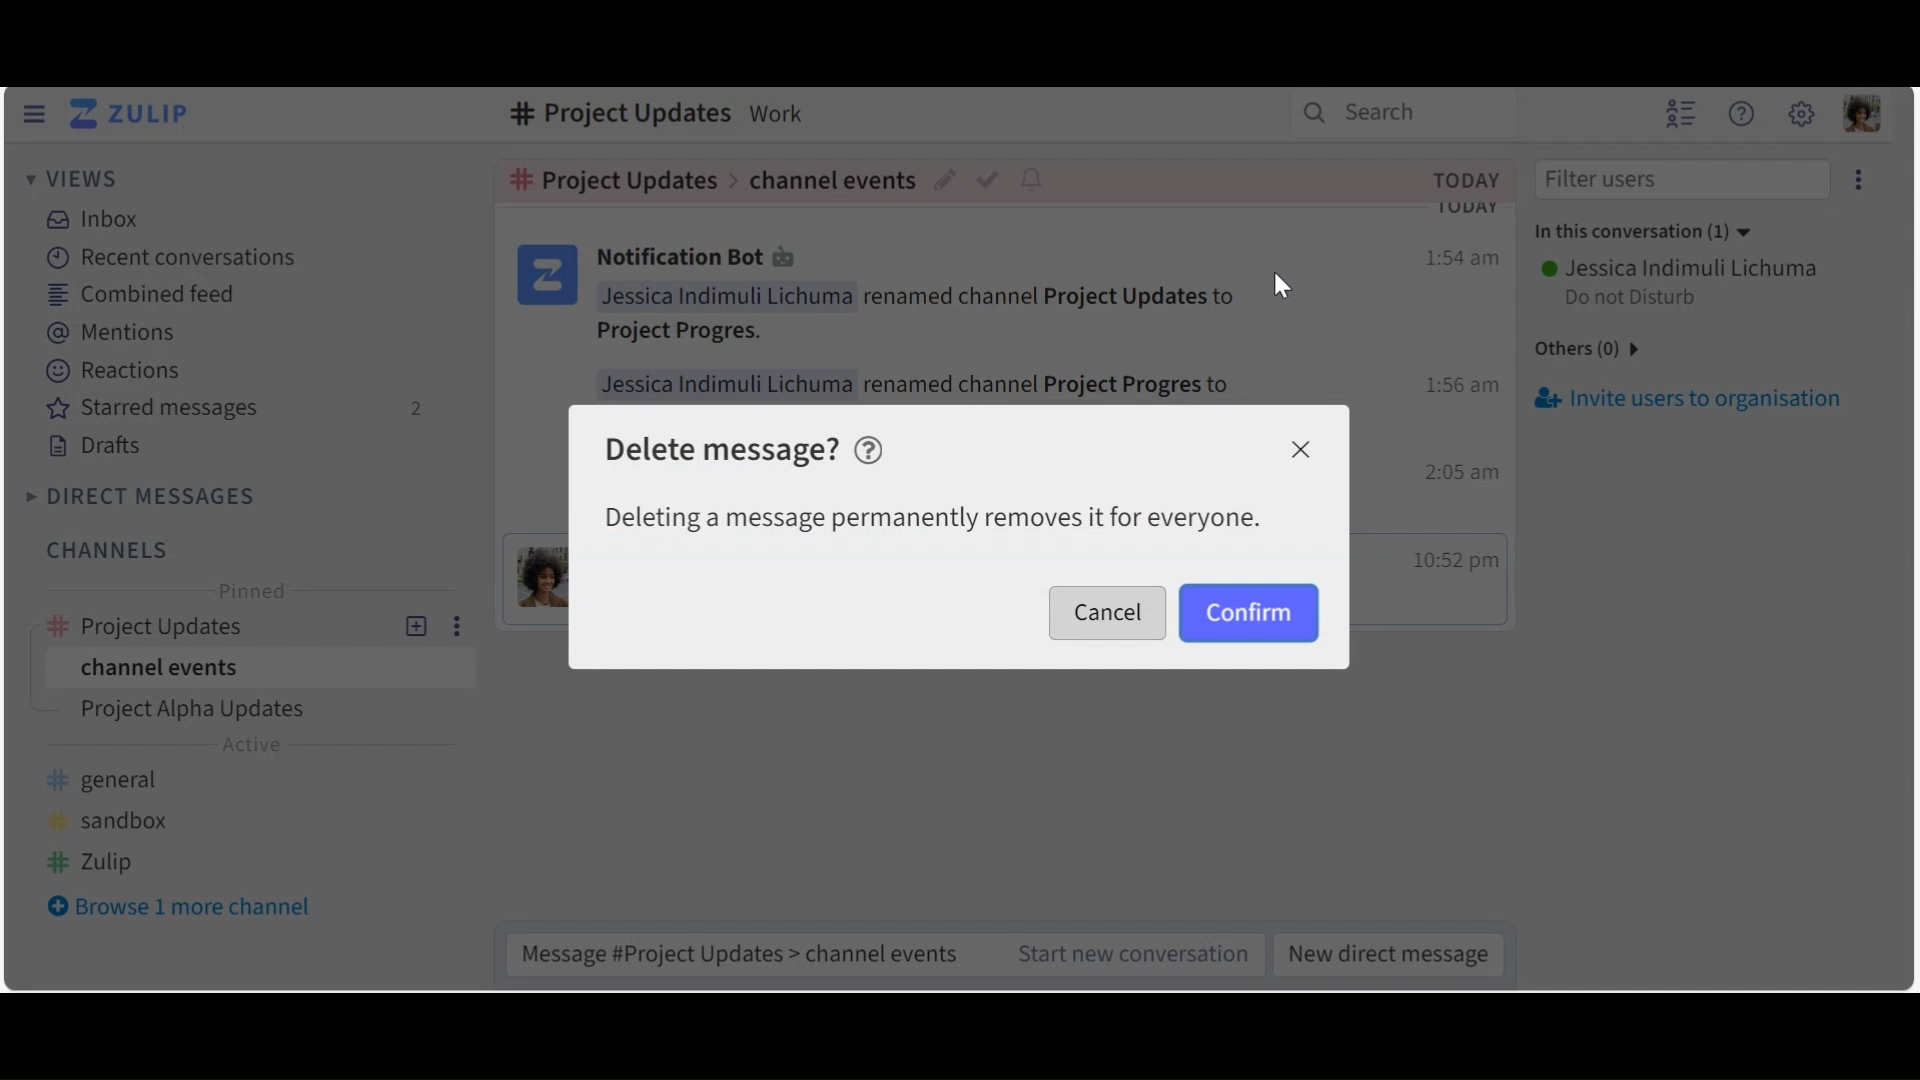 The height and width of the screenshot is (1080, 1920). I want to click on Cancel, so click(1109, 610).